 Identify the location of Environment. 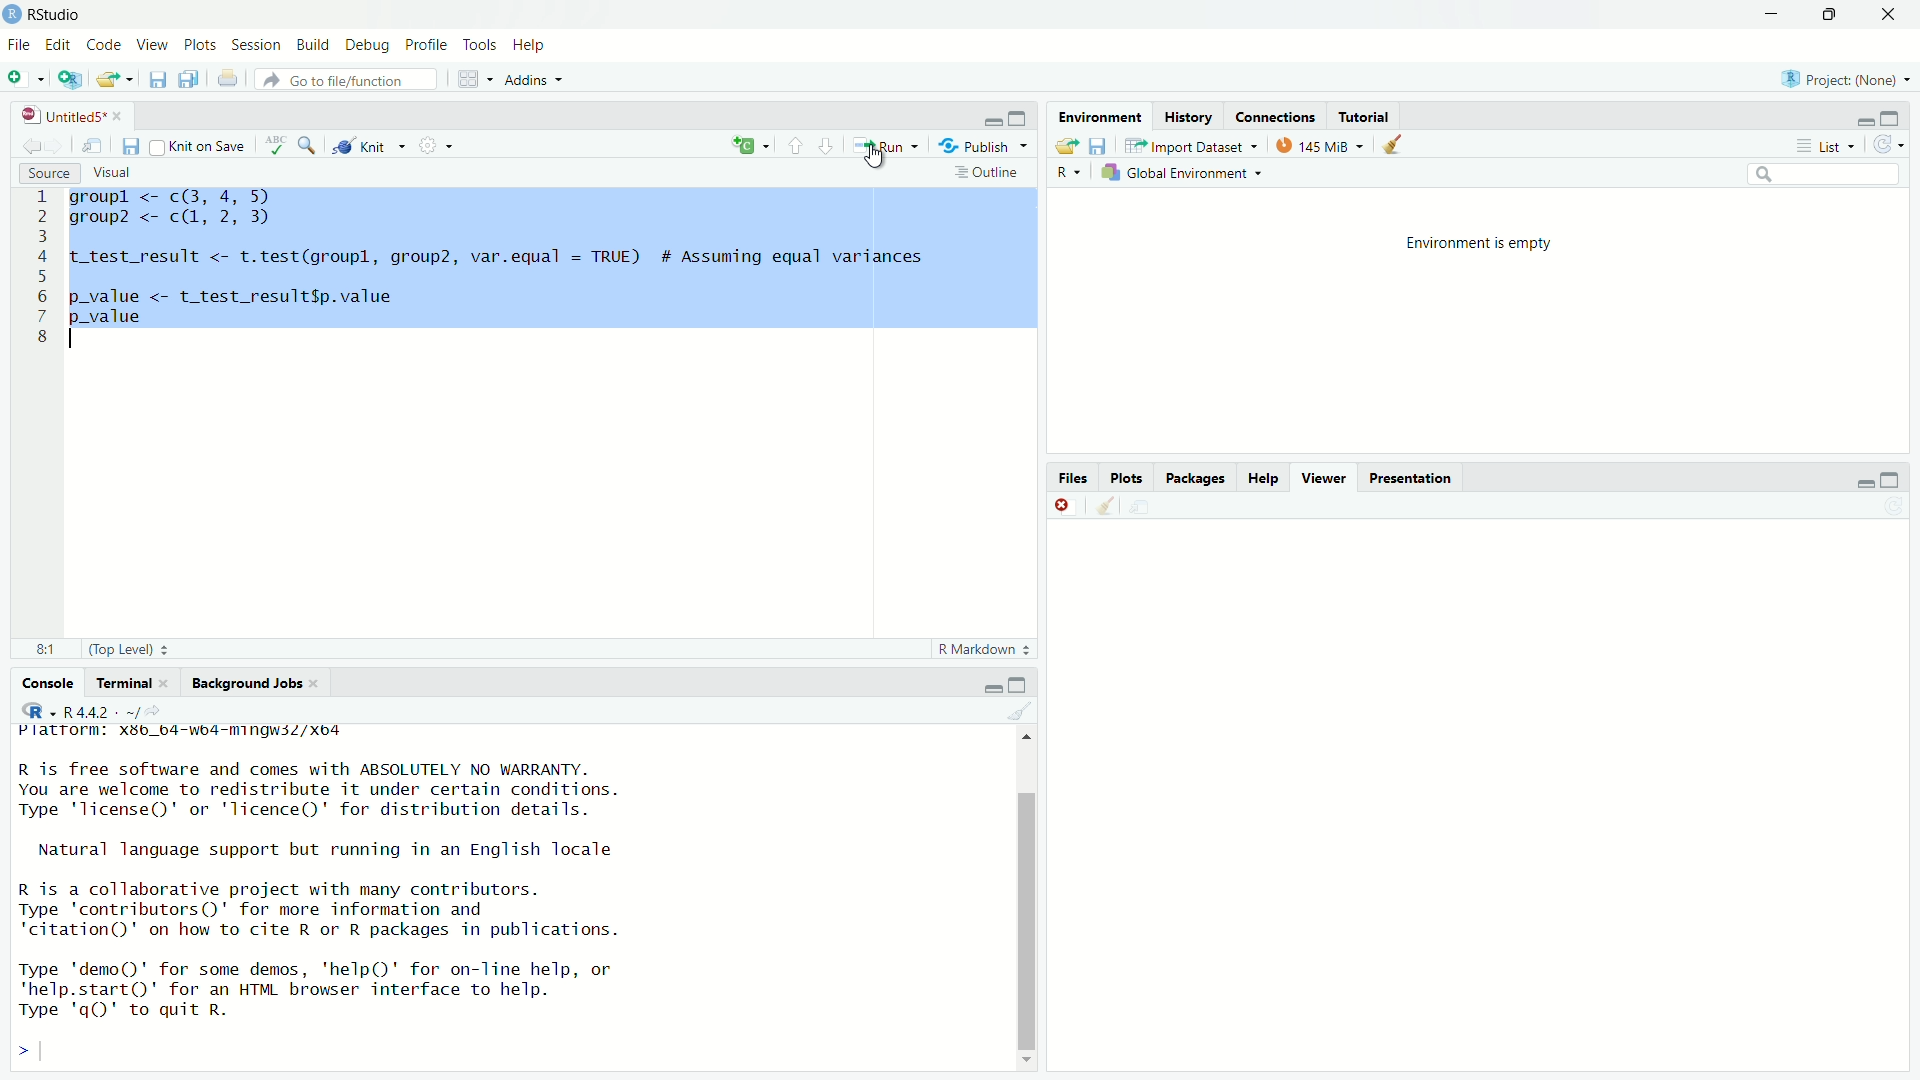
(1096, 115).